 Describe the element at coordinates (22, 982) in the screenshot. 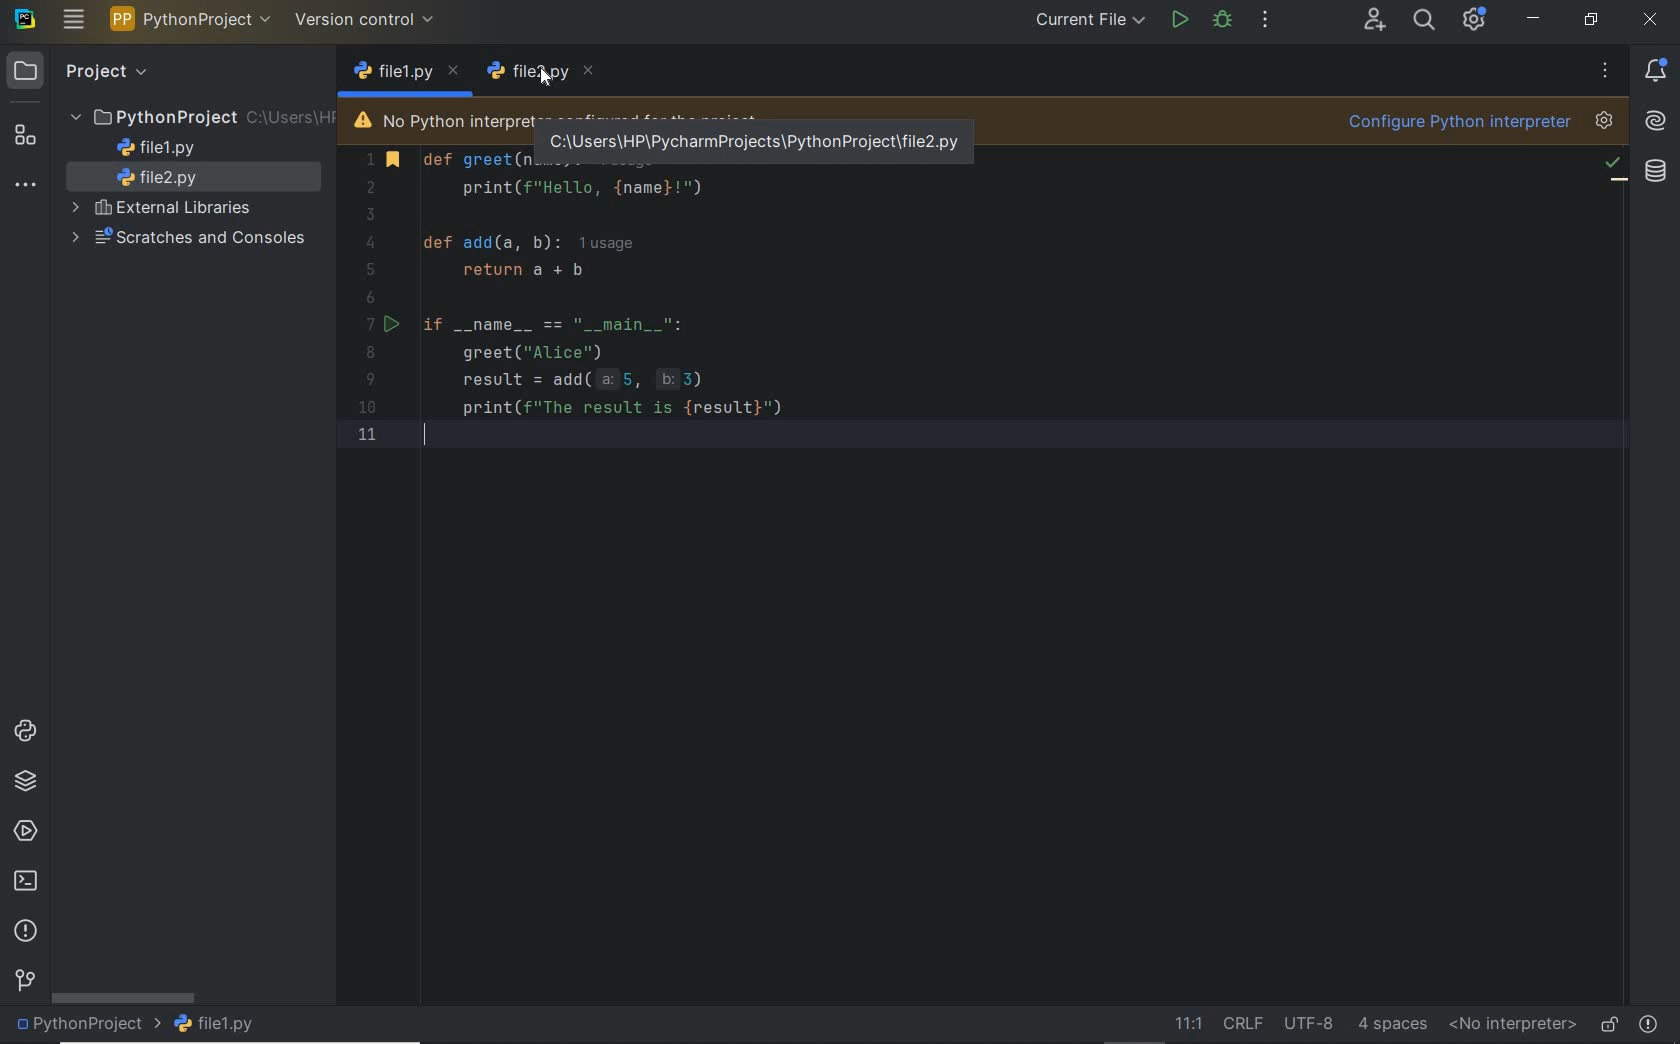

I see `version control` at that location.